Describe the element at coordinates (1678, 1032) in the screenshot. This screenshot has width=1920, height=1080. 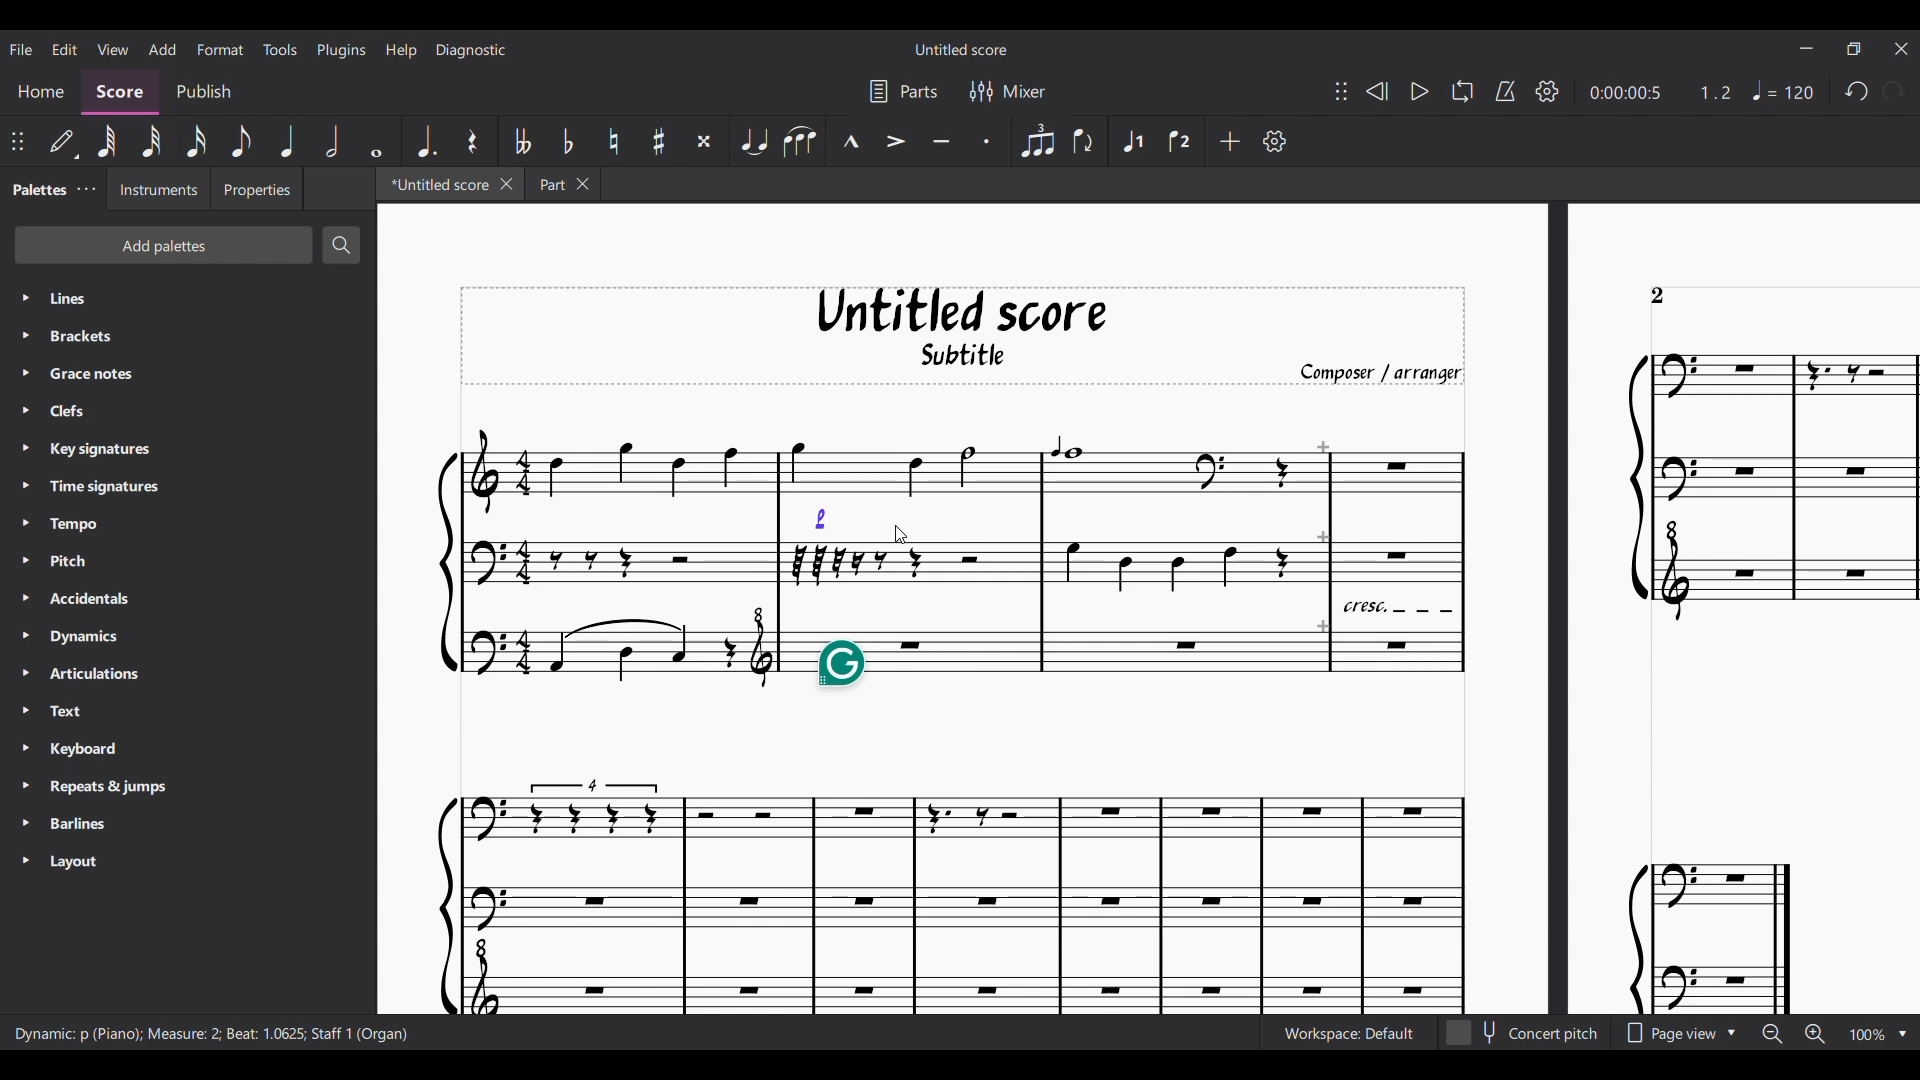
I see `Page view options` at that location.